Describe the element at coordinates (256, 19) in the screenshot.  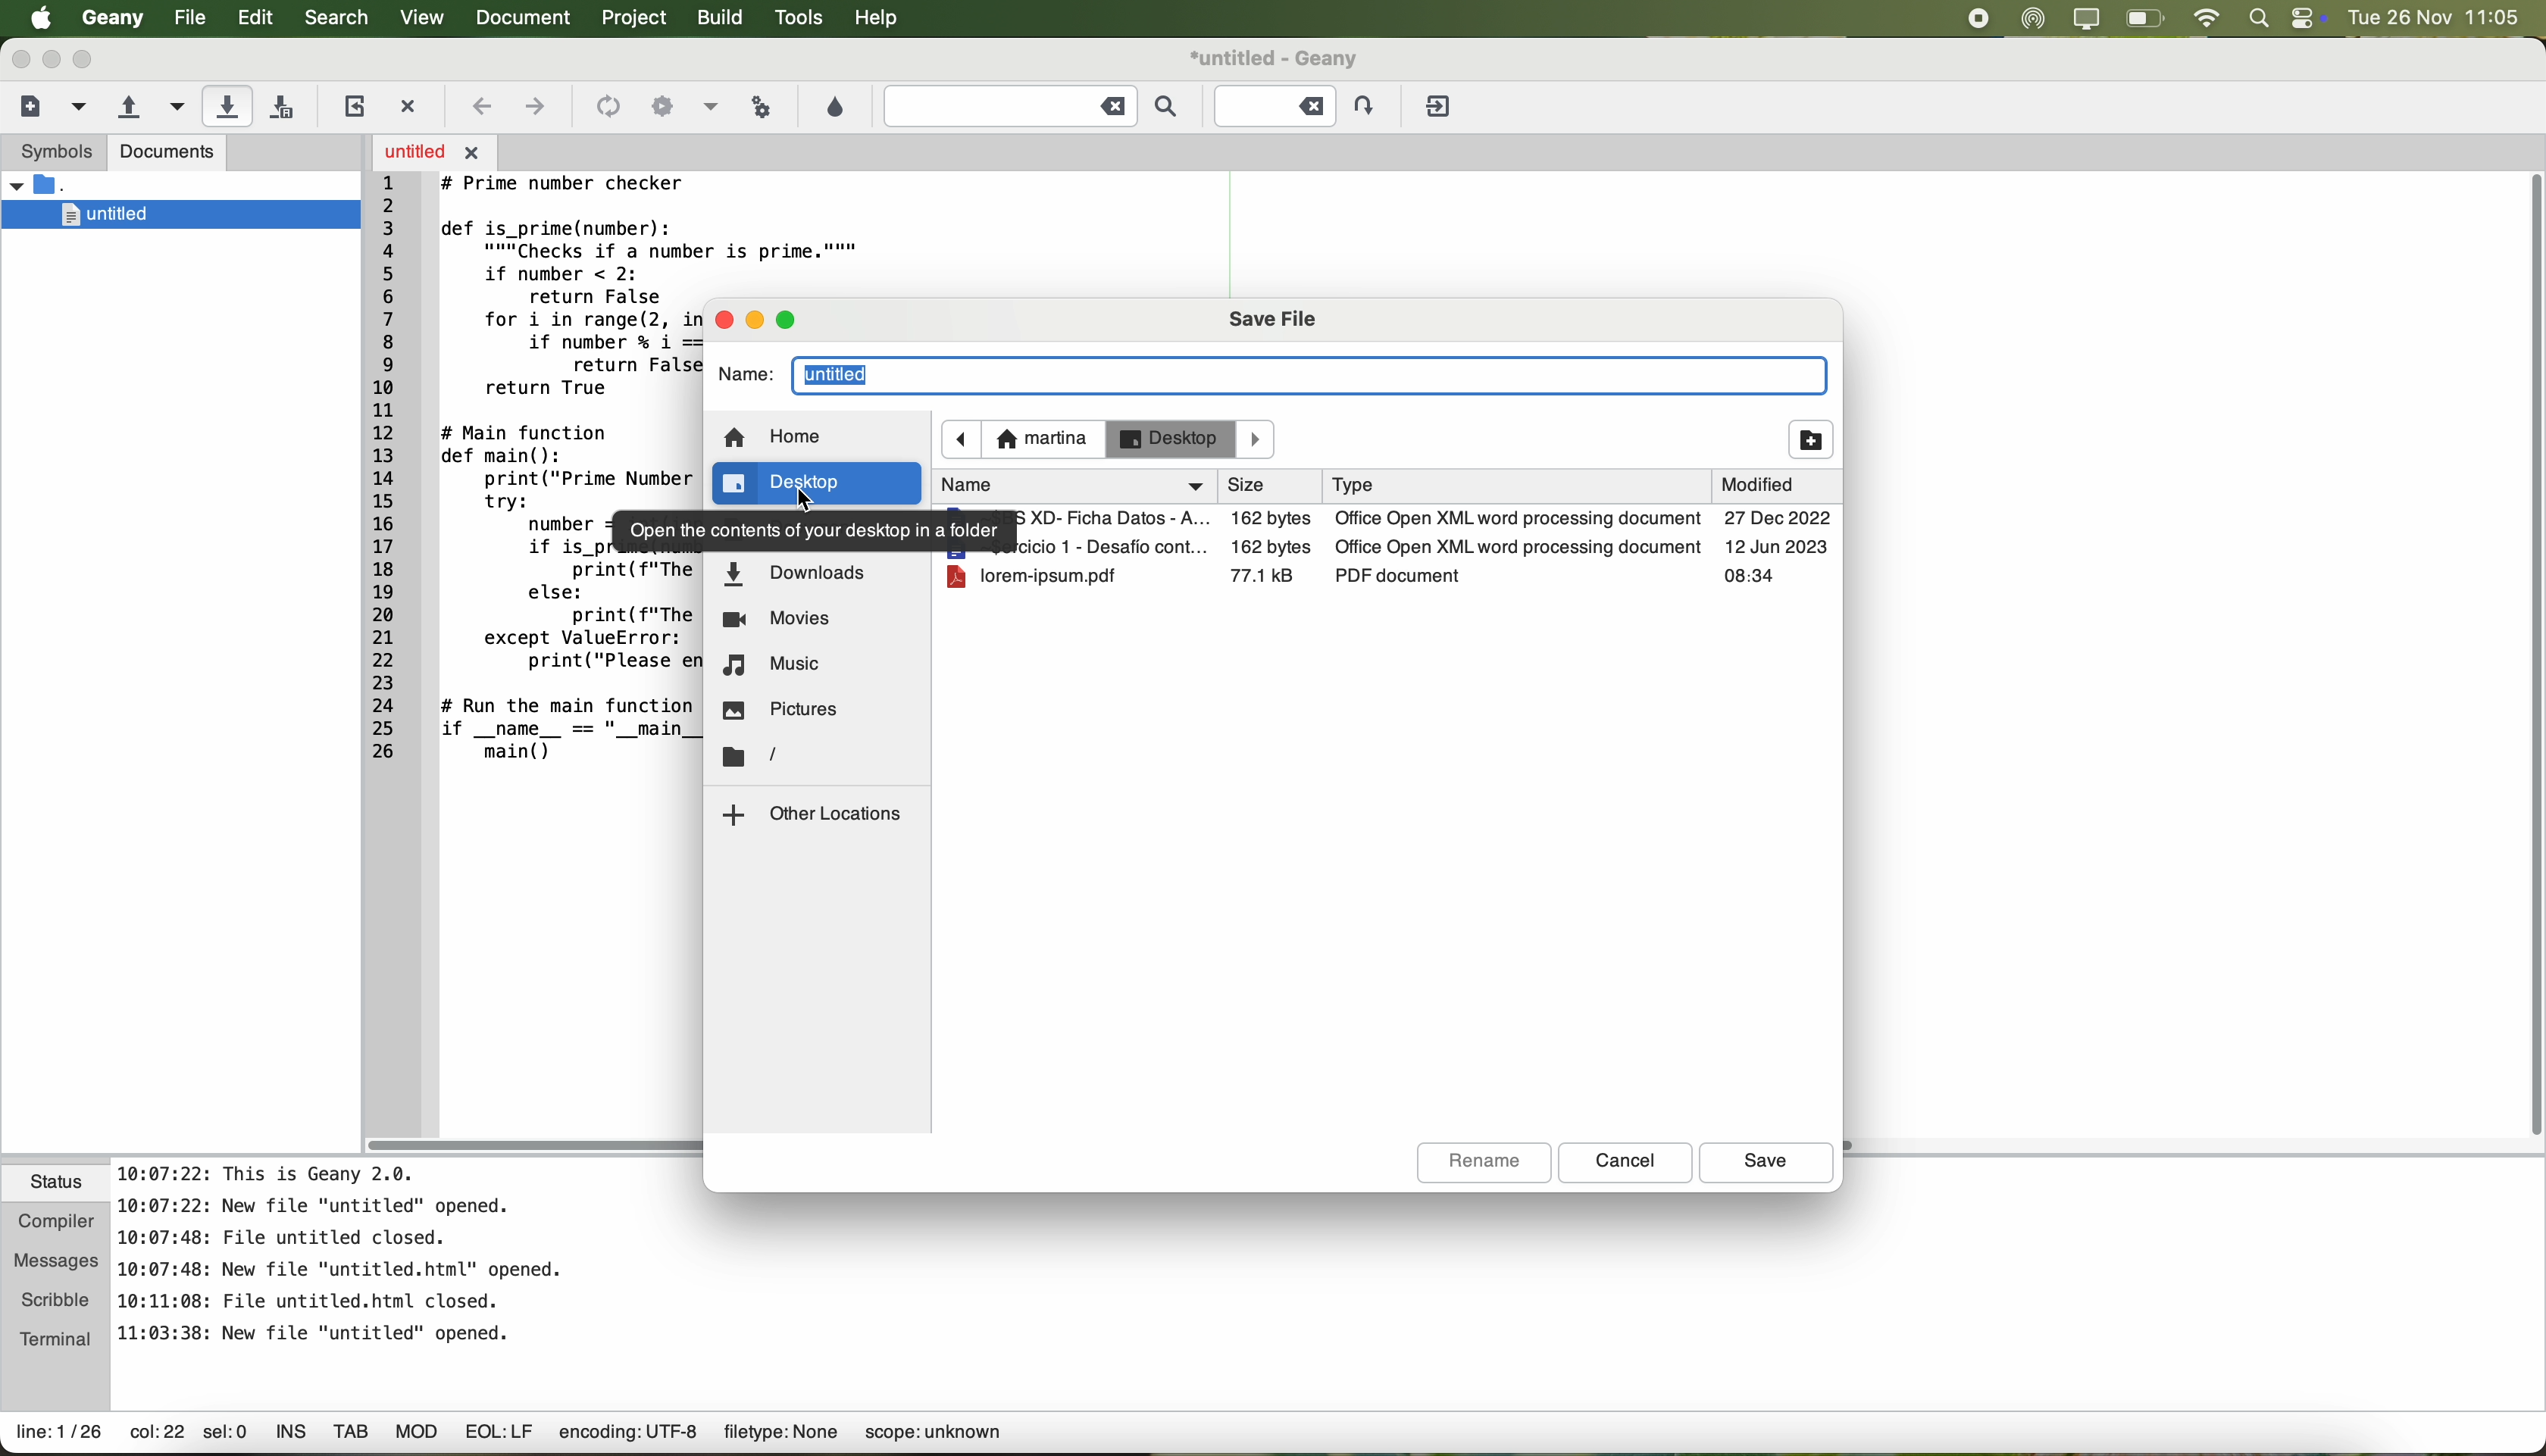
I see `edit` at that location.